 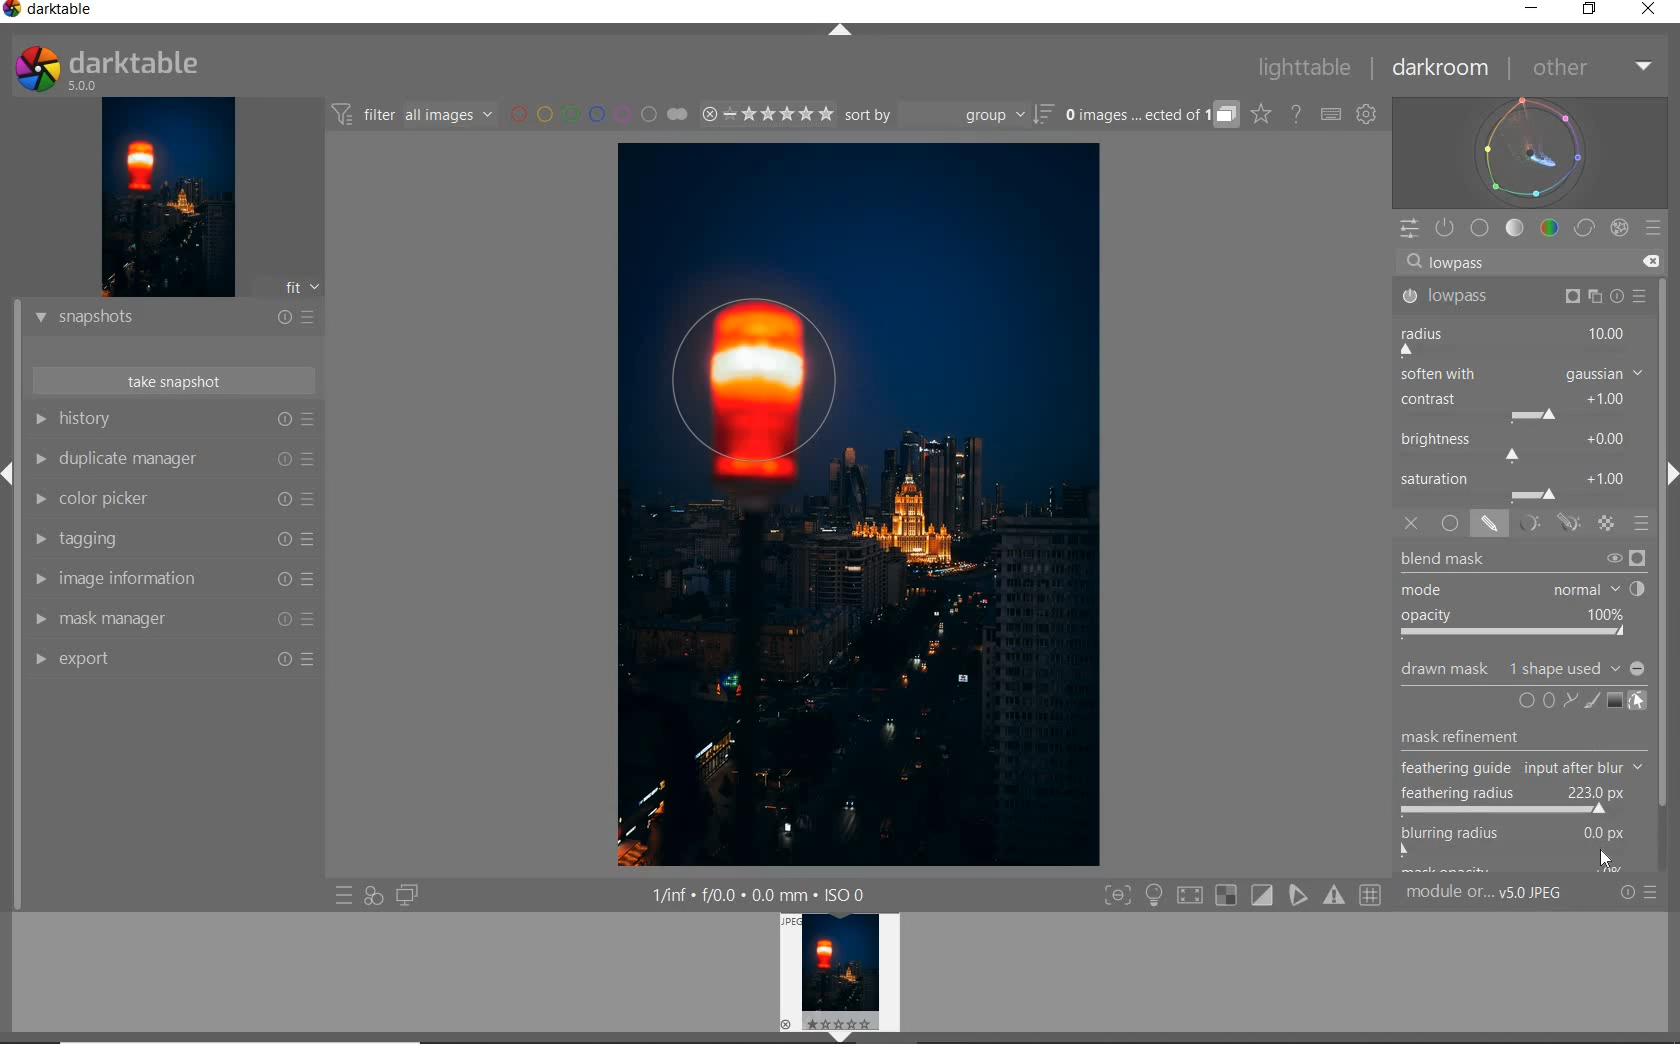 I want to click on SNAPSHOTS, so click(x=175, y=317).